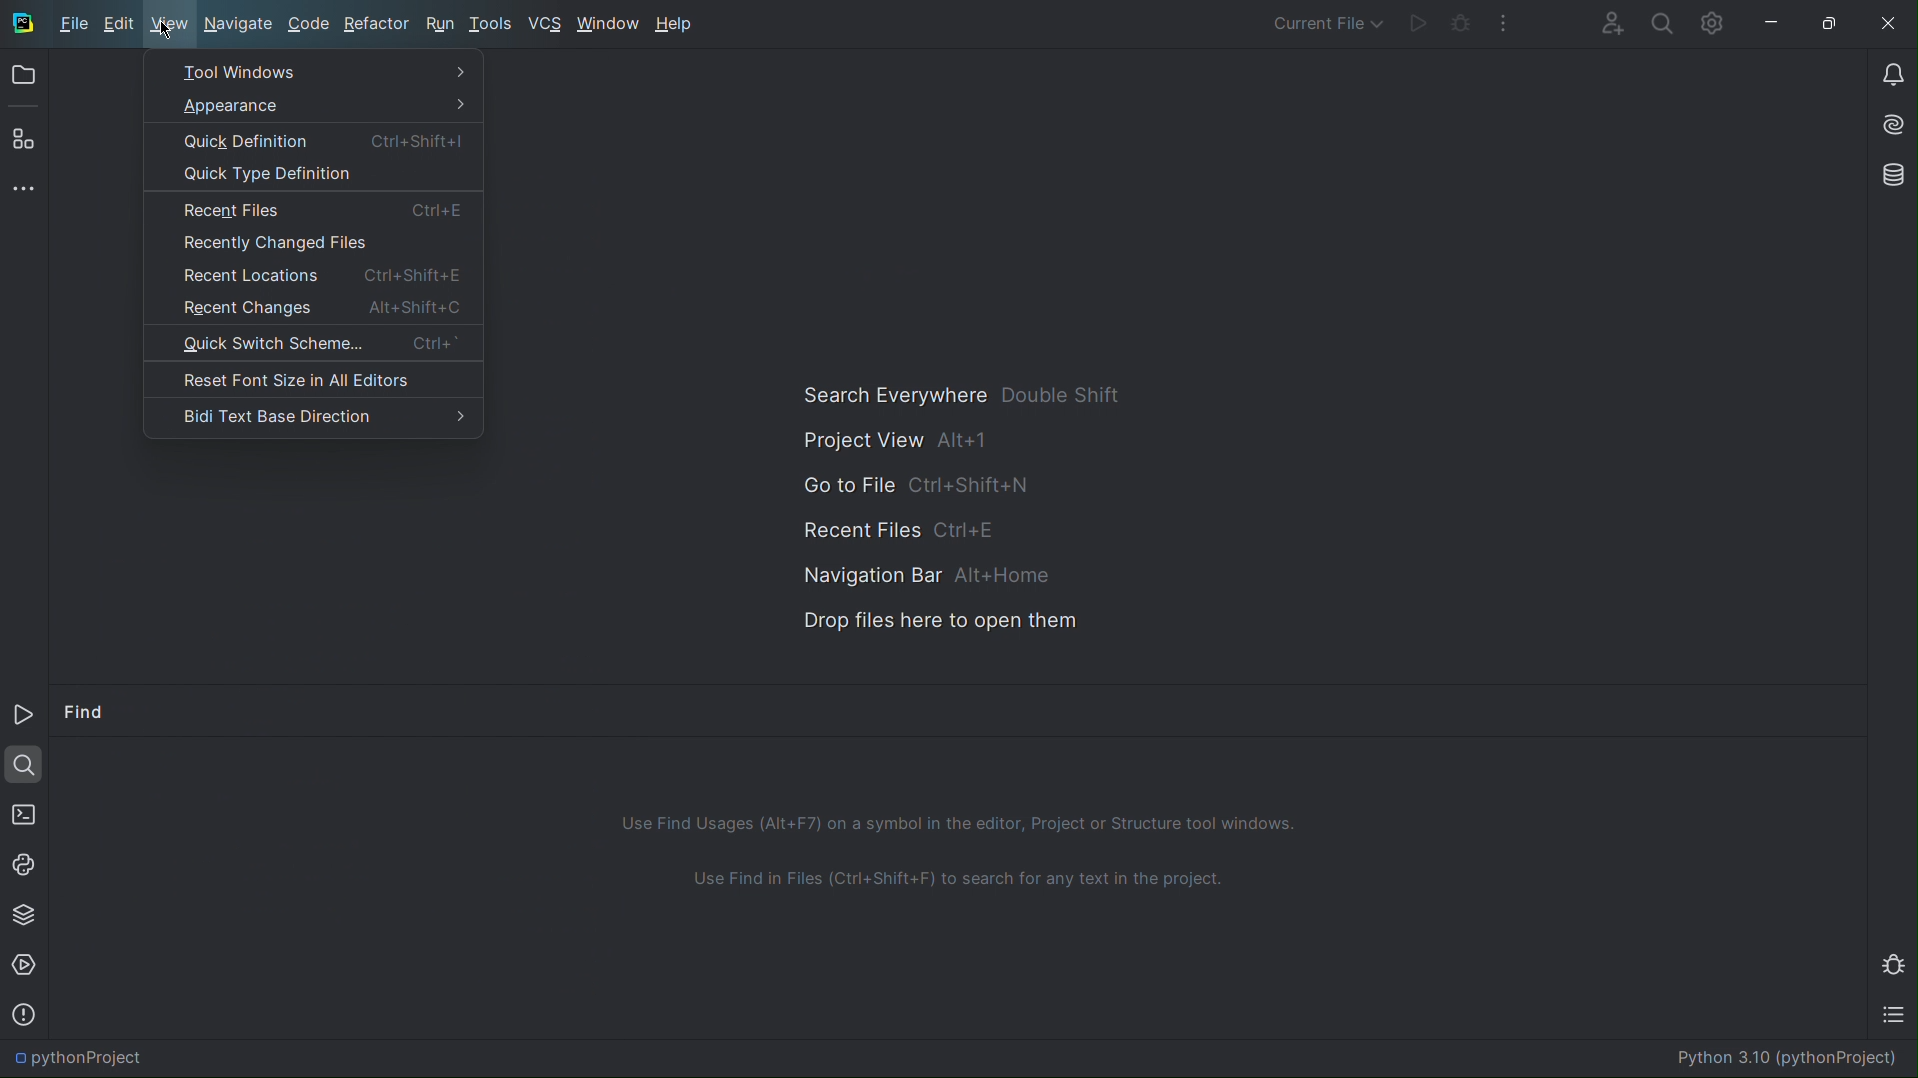 Image resolution: width=1918 pixels, height=1078 pixels. I want to click on cursor, so click(169, 31).